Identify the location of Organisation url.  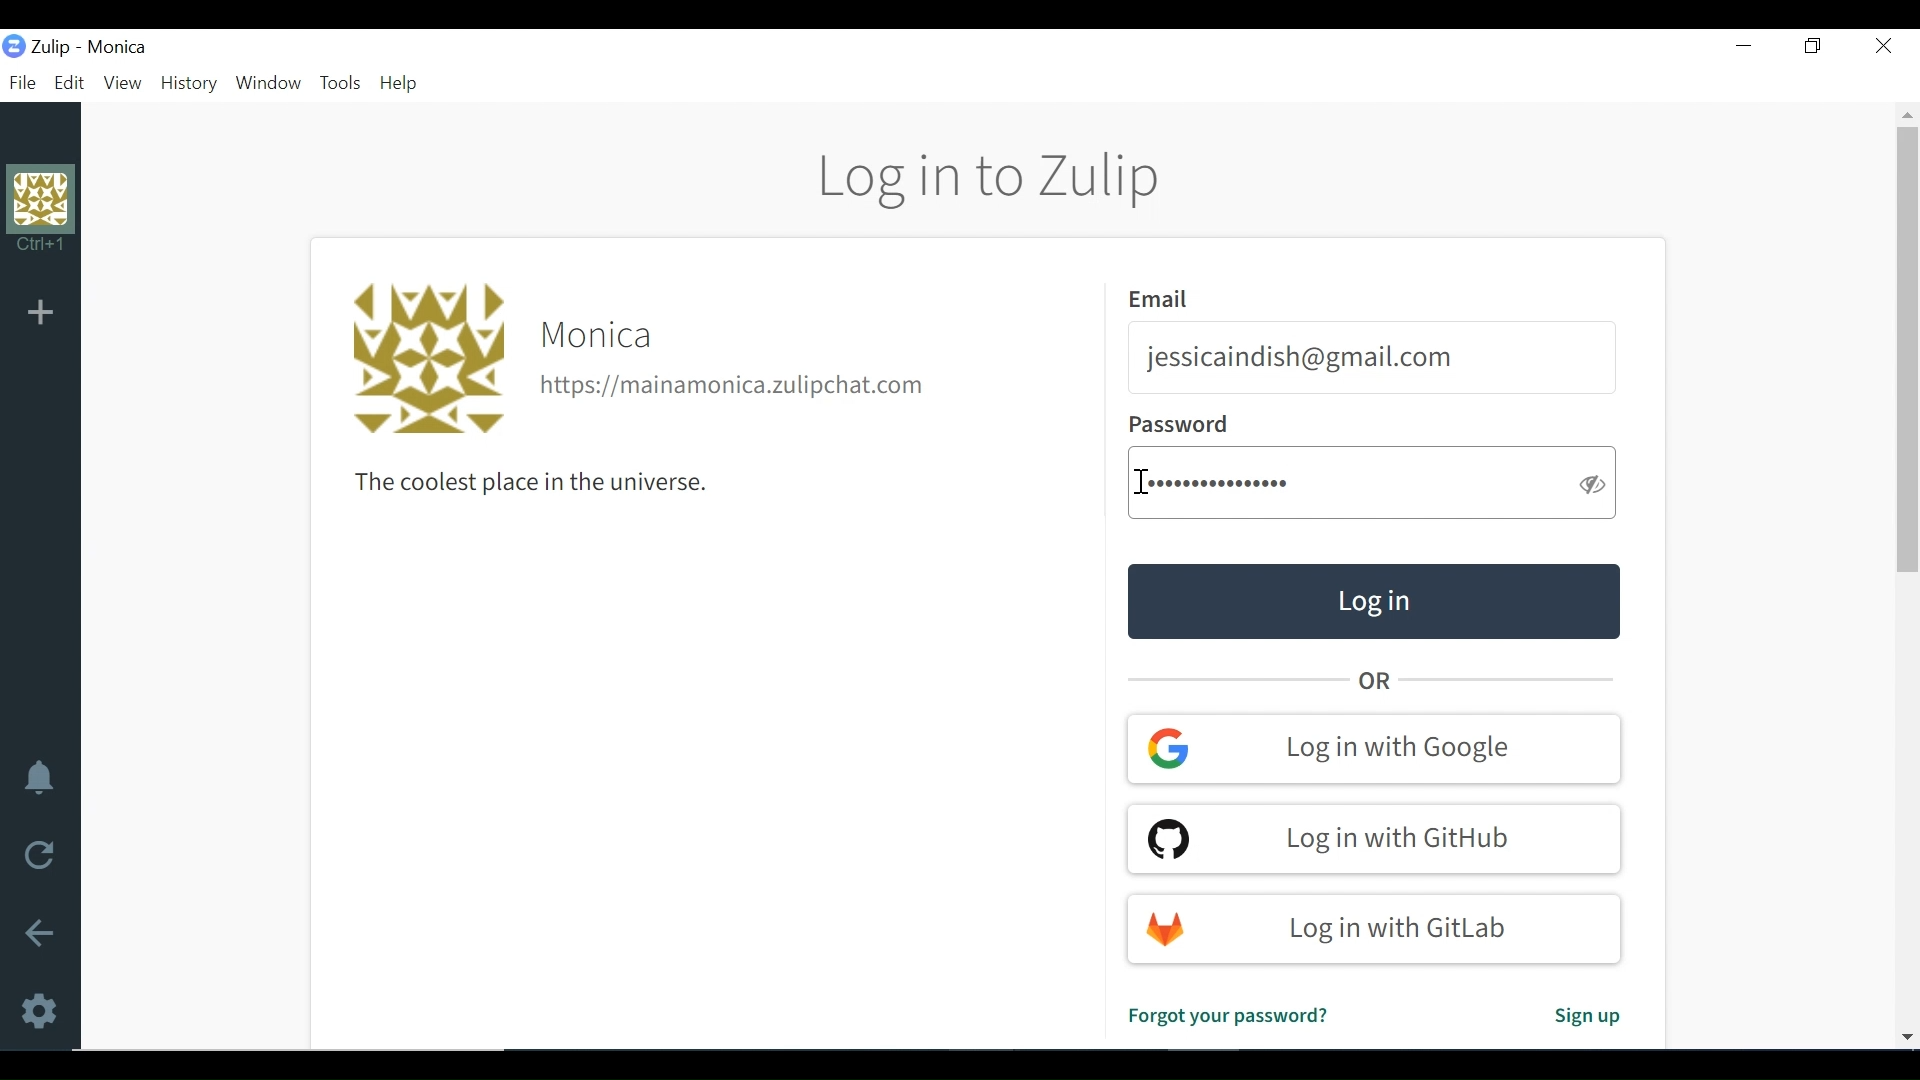
(735, 387).